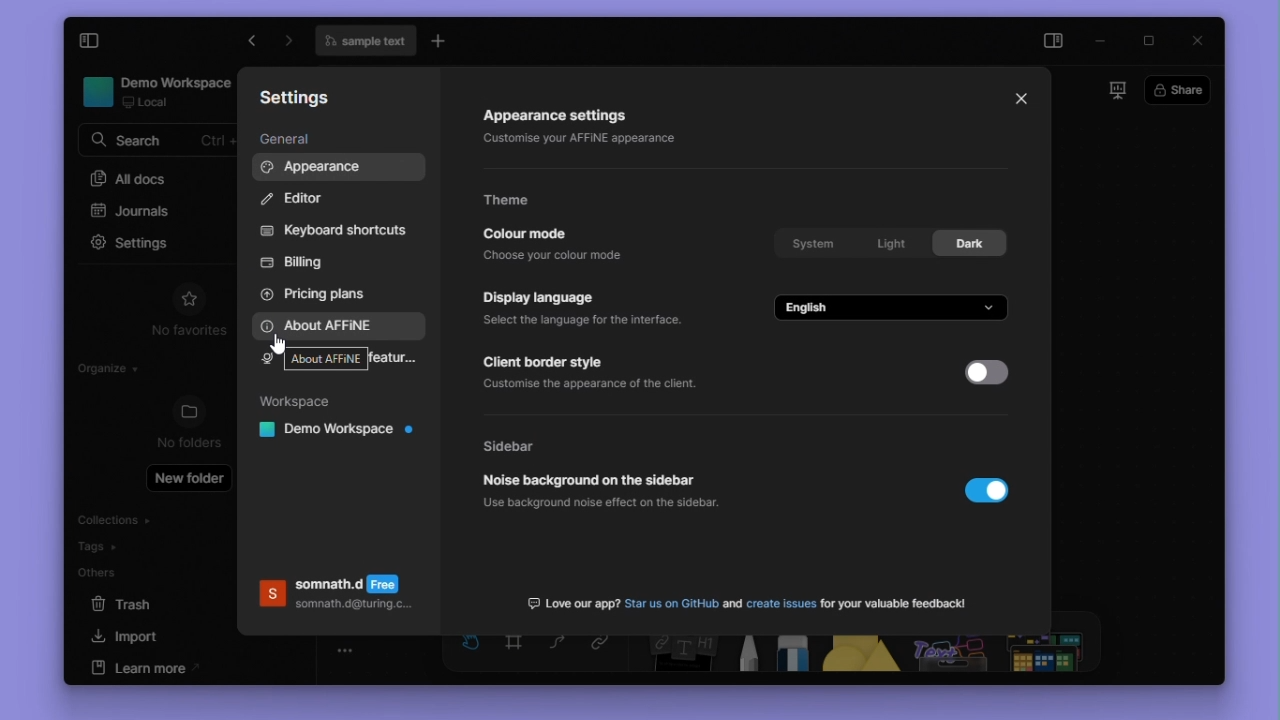  What do you see at coordinates (1150, 40) in the screenshot?
I see `Maximize` at bounding box center [1150, 40].